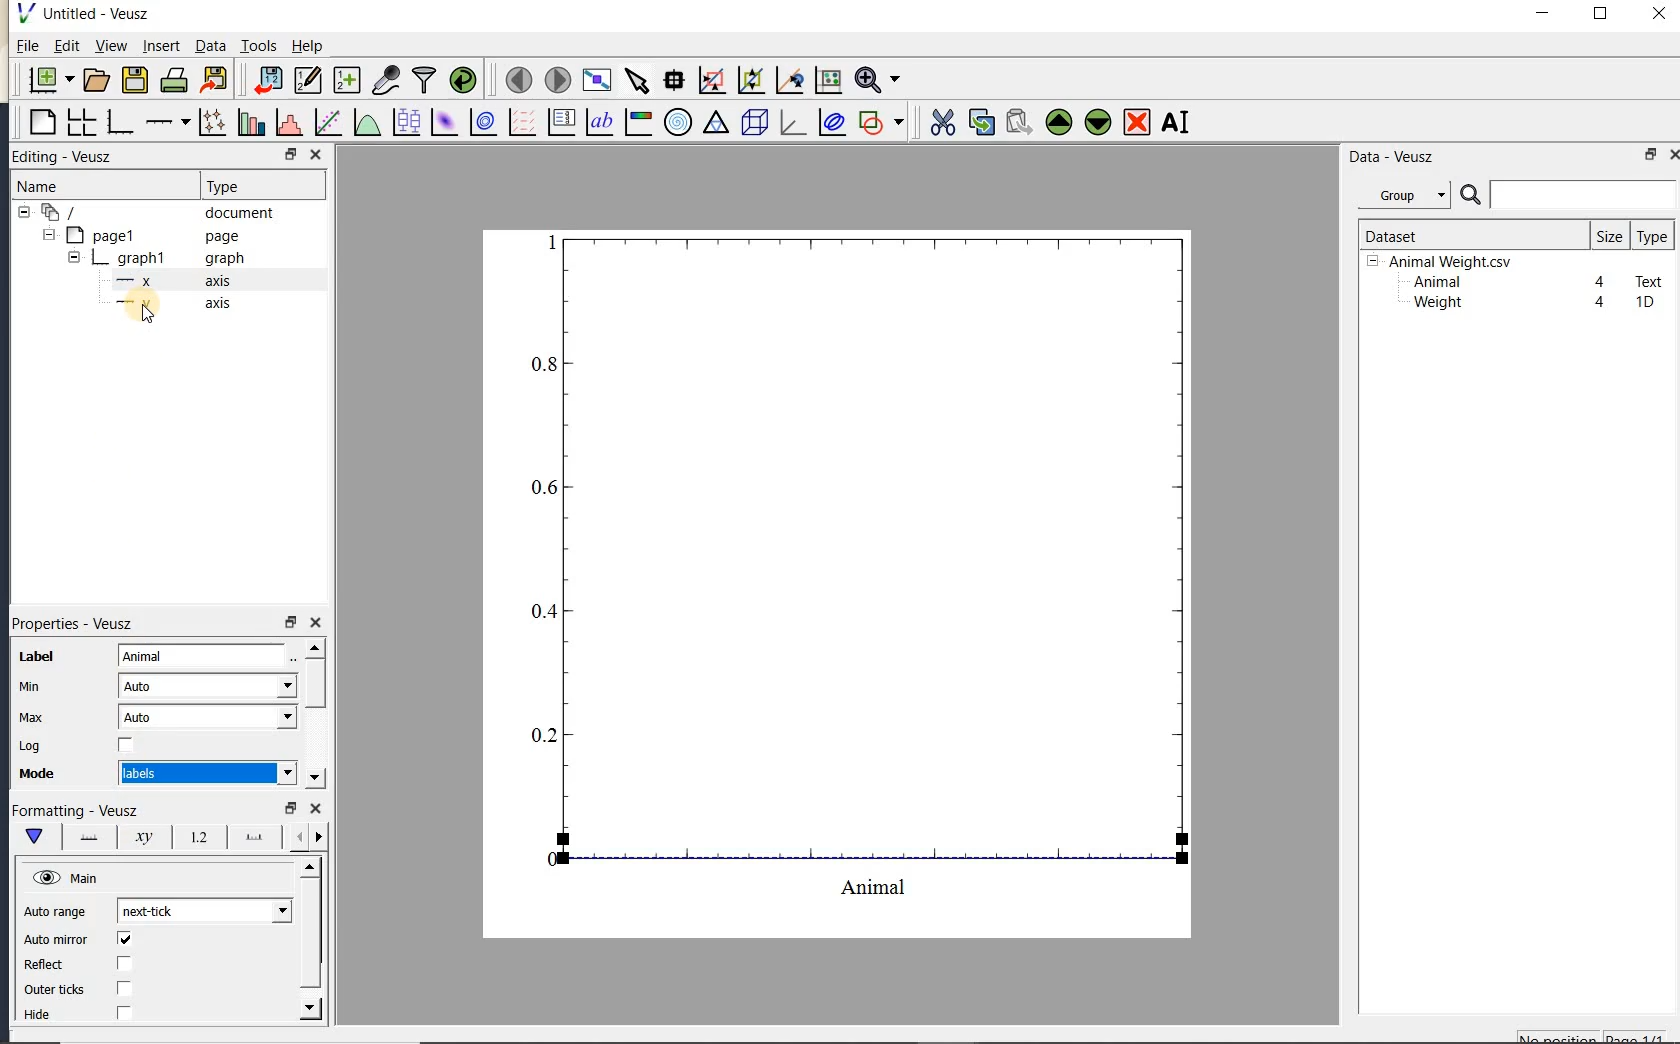 This screenshot has height=1044, width=1680. What do you see at coordinates (195, 836) in the screenshot?
I see `tick labels` at bounding box center [195, 836].